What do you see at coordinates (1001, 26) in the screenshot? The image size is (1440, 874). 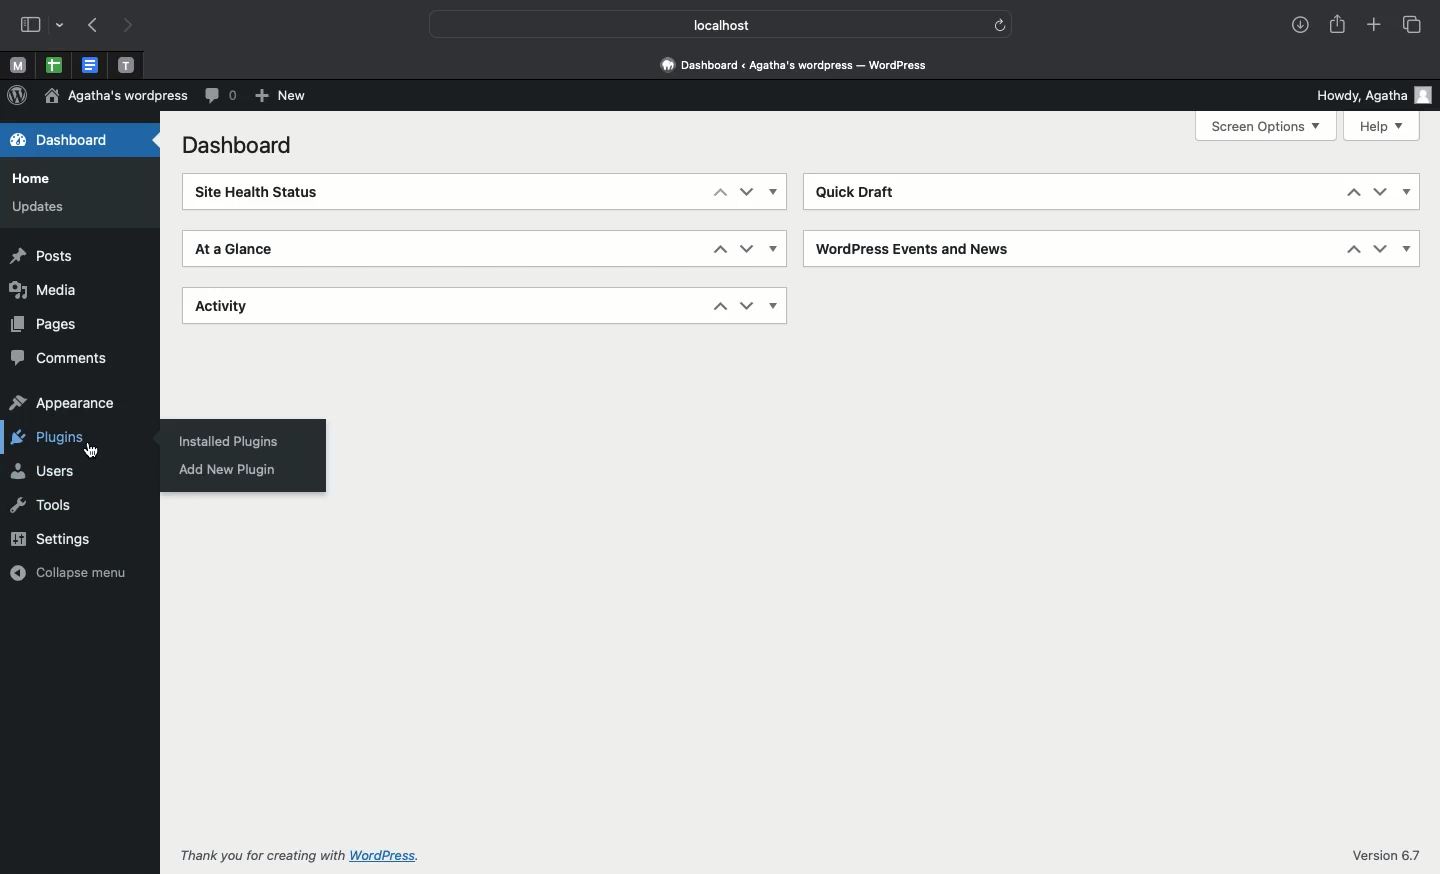 I see `refresh` at bounding box center [1001, 26].